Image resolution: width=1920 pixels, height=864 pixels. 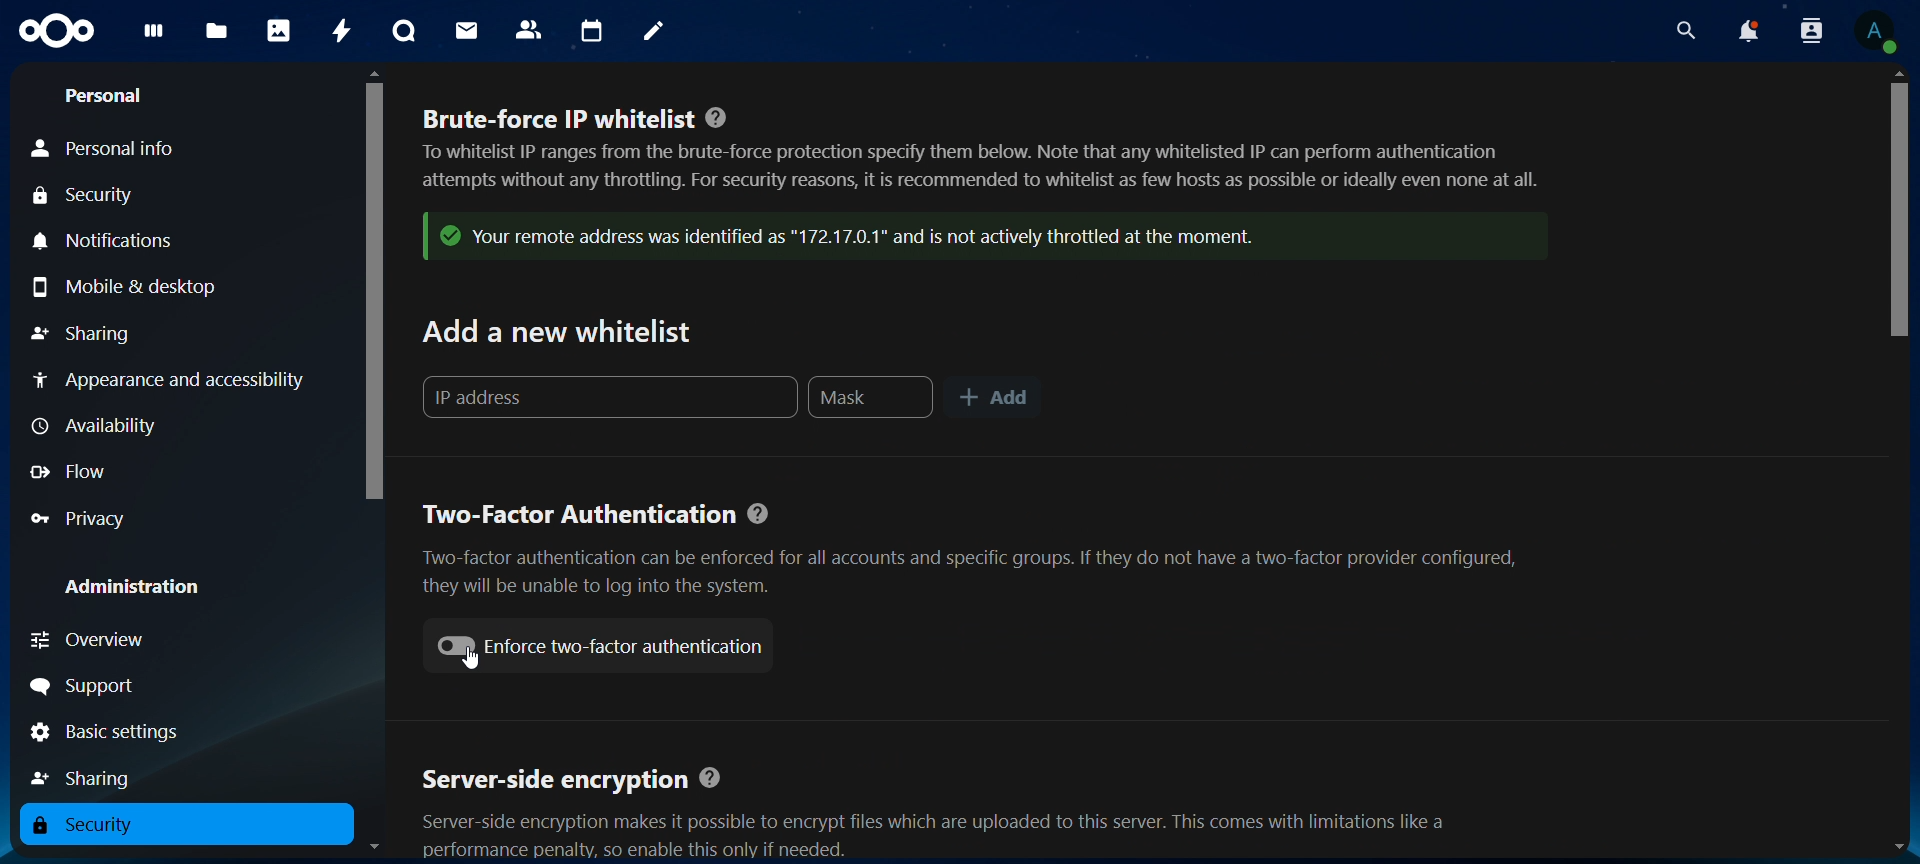 What do you see at coordinates (120, 733) in the screenshot?
I see `basic settings` at bounding box center [120, 733].